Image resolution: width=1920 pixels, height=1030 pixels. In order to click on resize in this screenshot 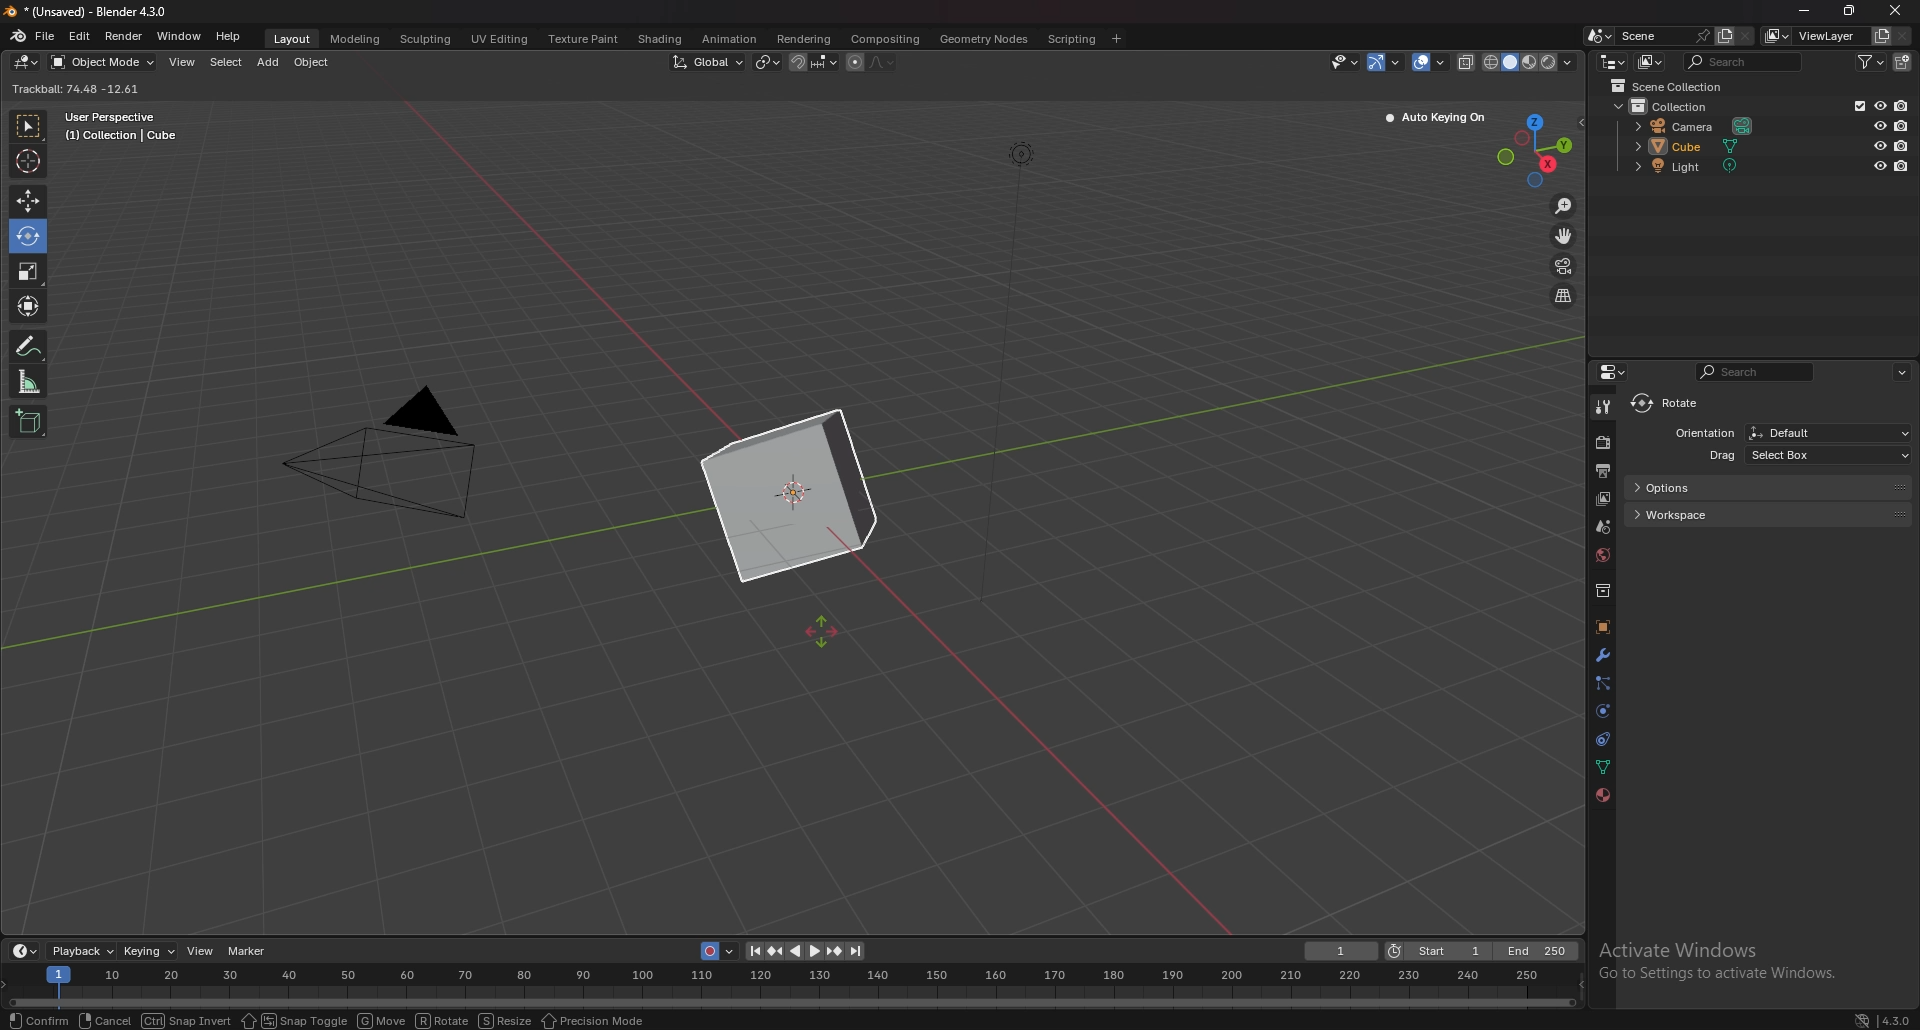, I will do `click(506, 1020)`.